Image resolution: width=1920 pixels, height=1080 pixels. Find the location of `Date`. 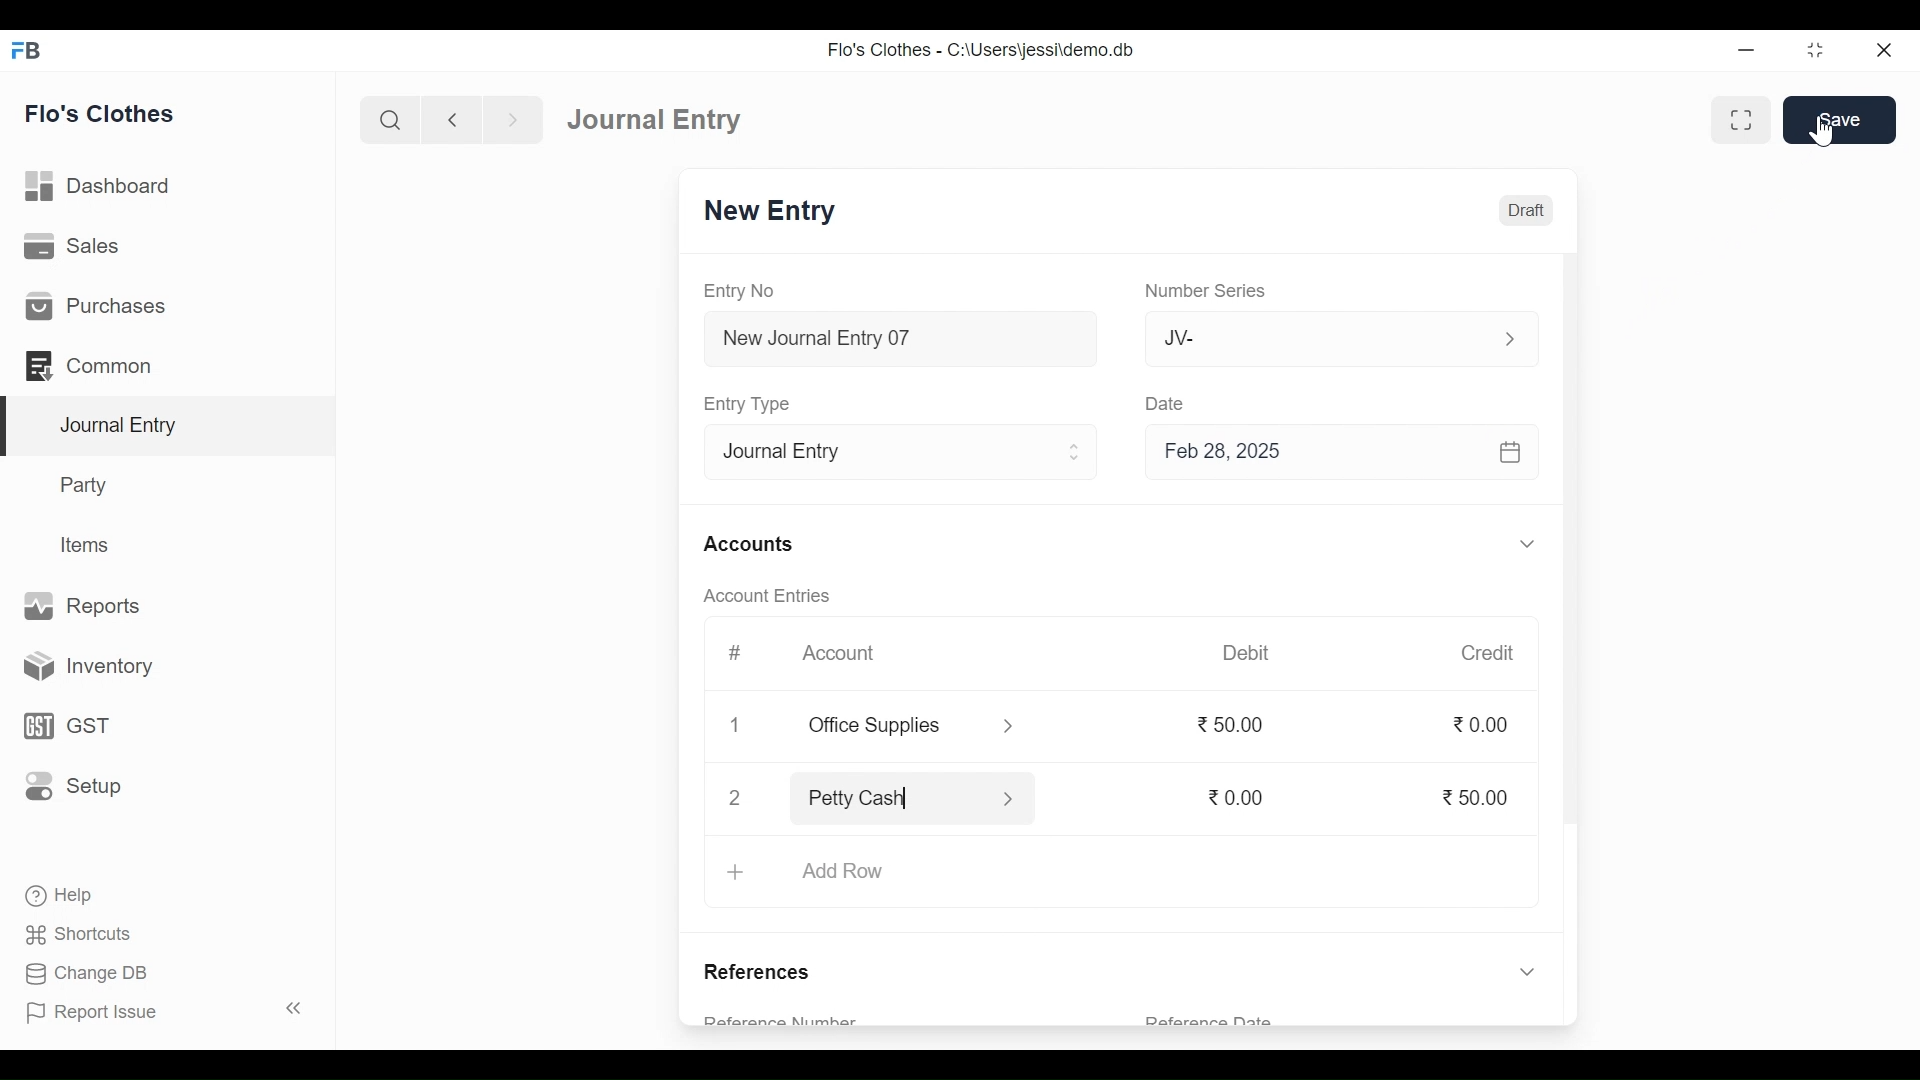

Date is located at coordinates (1171, 405).